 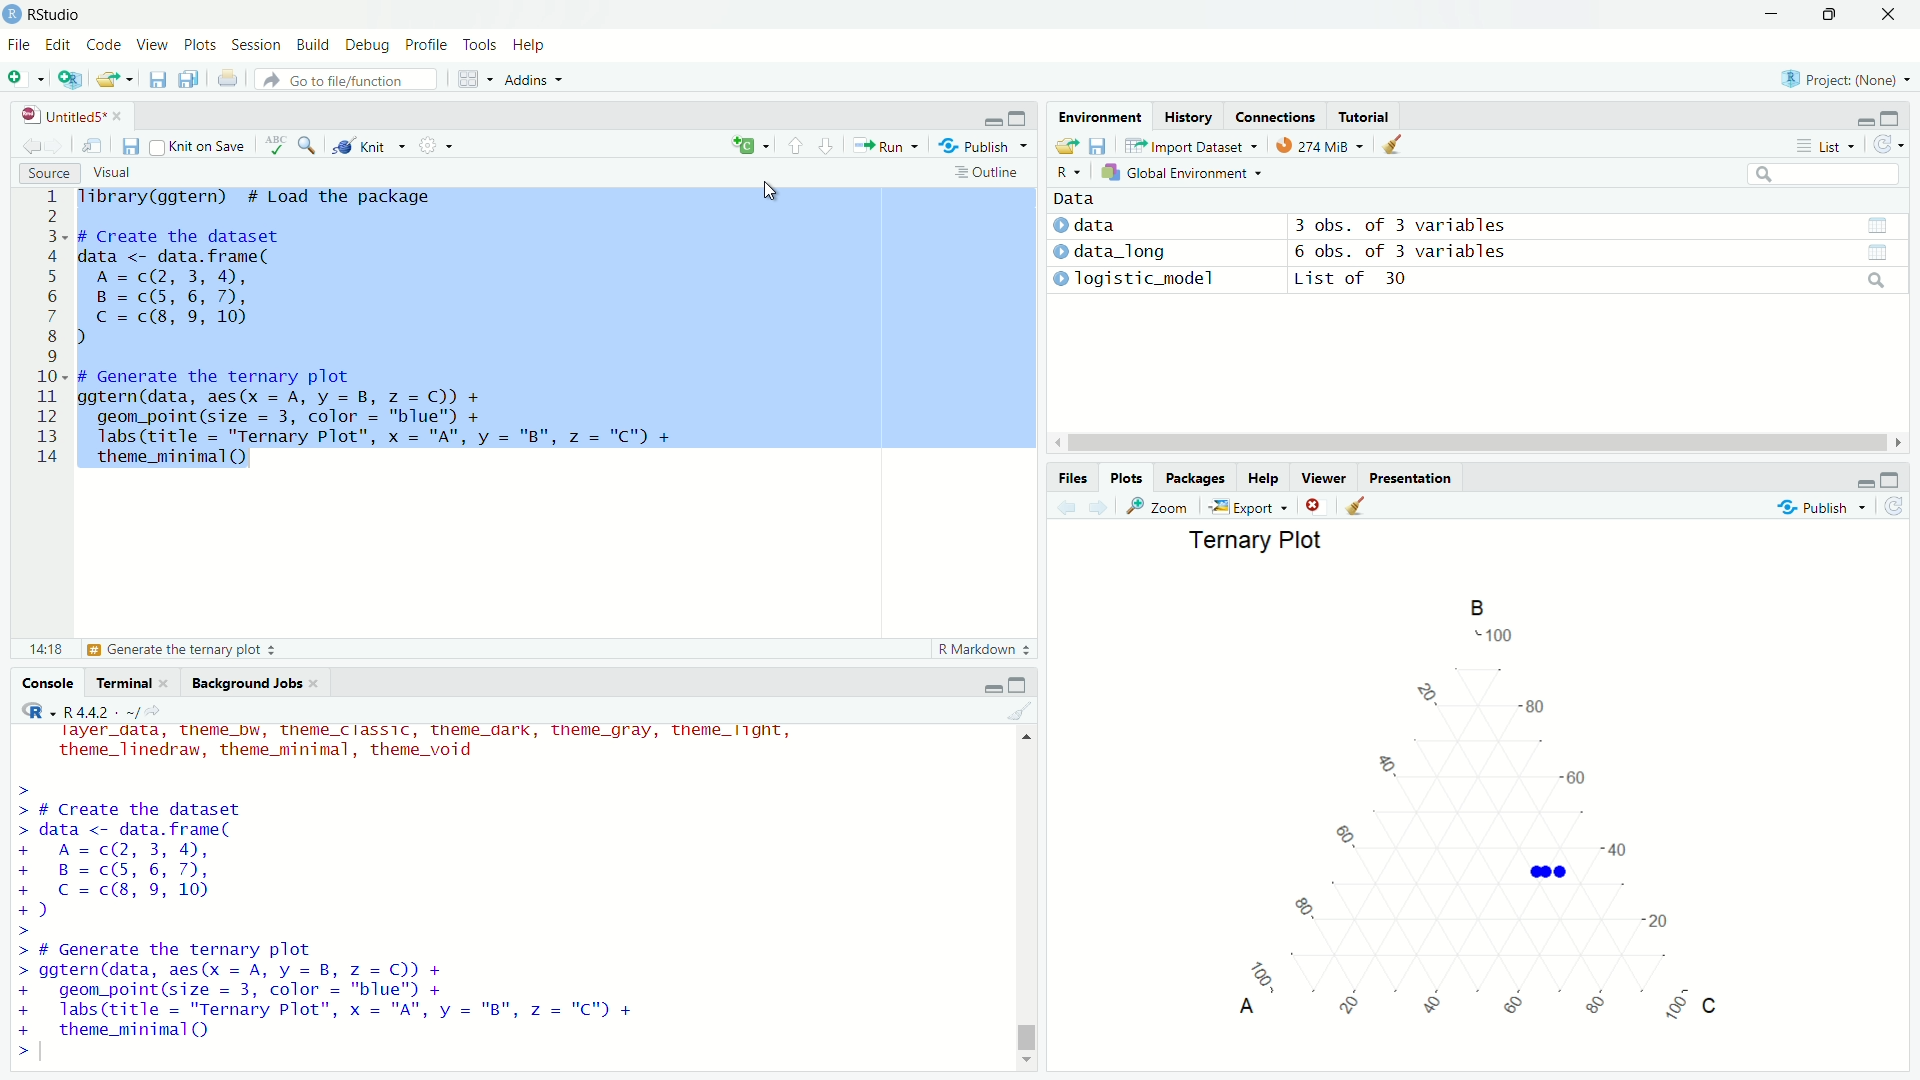 What do you see at coordinates (1092, 120) in the screenshot?
I see `Environment` at bounding box center [1092, 120].